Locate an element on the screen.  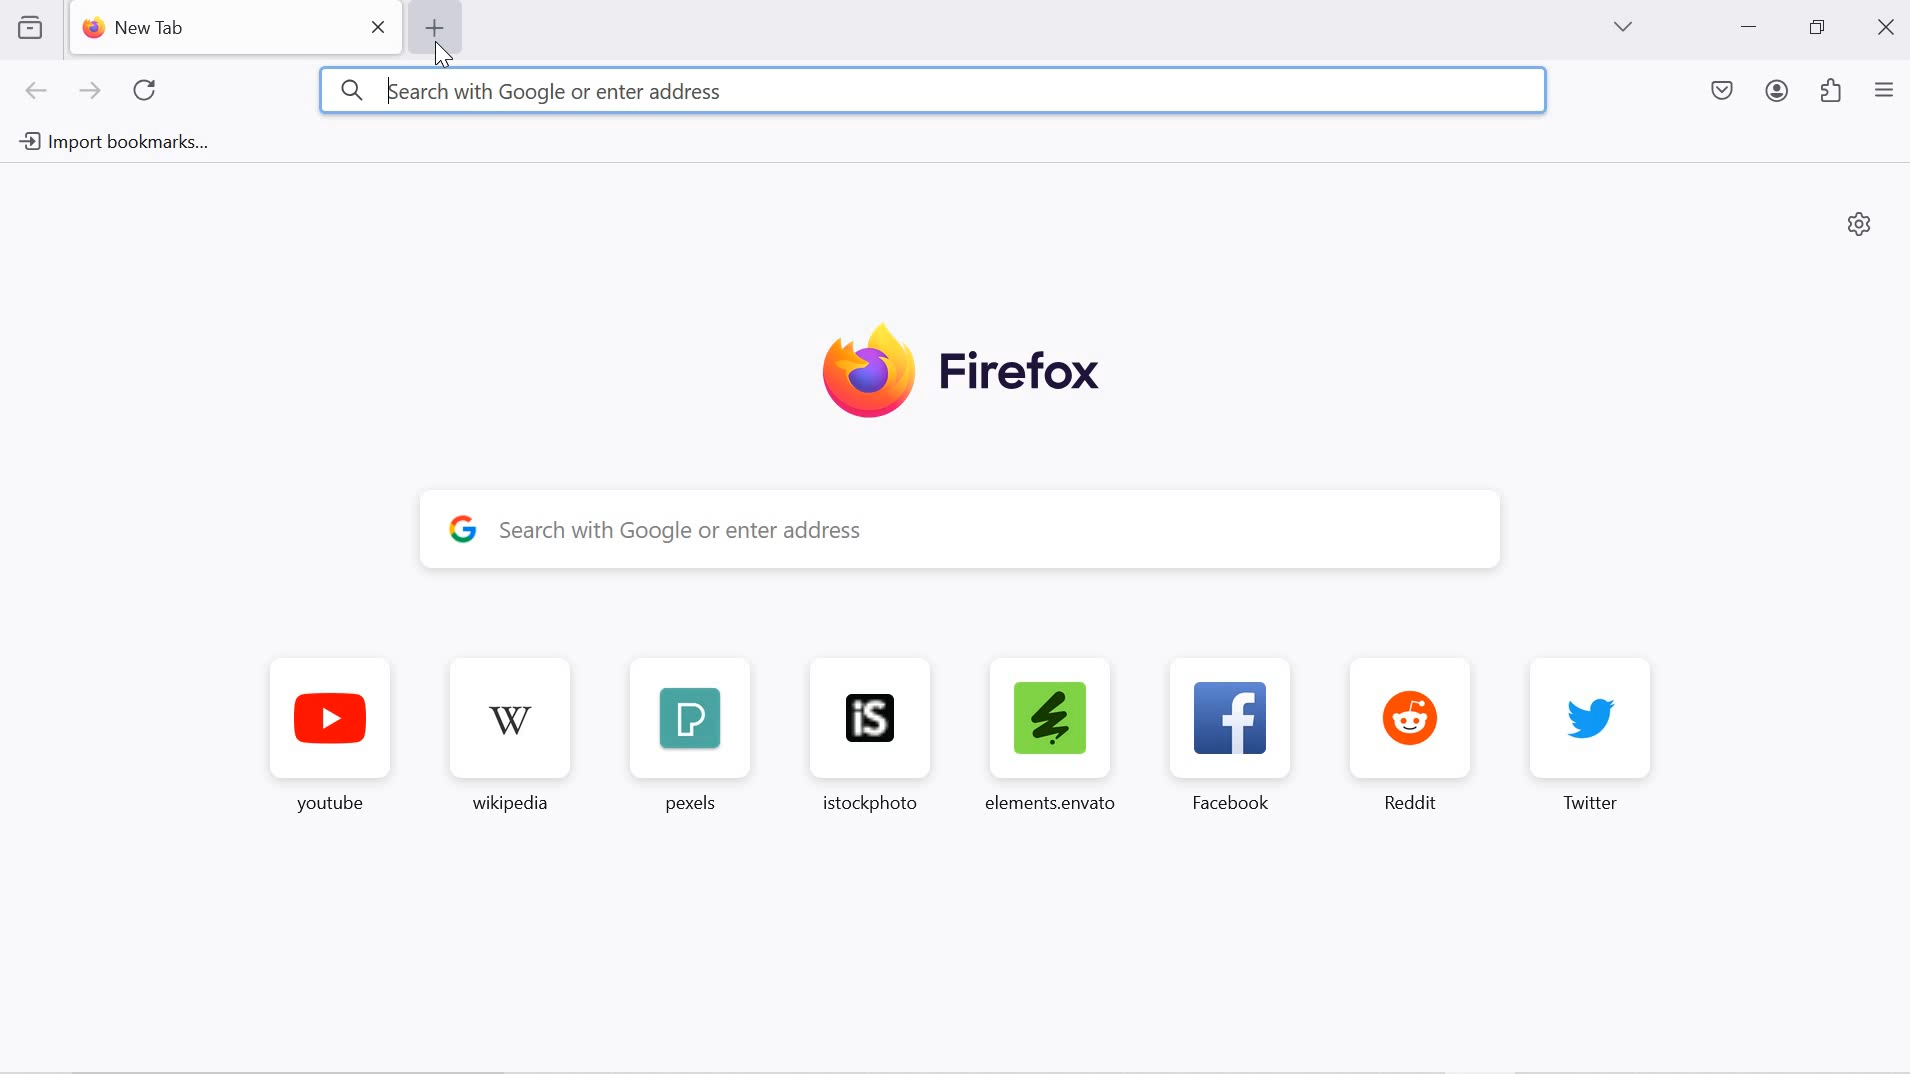
y Search with Google or enter address is located at coordinates (979, 529).